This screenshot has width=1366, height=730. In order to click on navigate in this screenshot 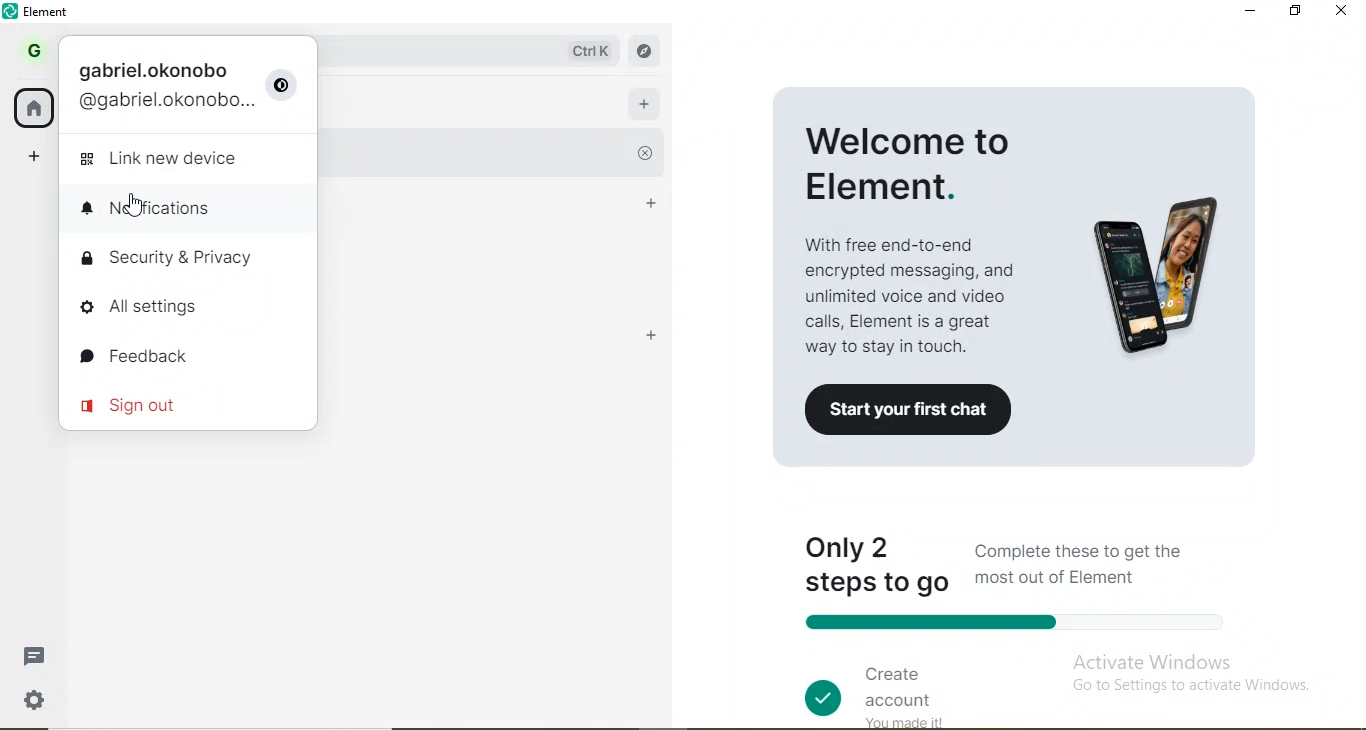, I will do `click(650, 53)`.